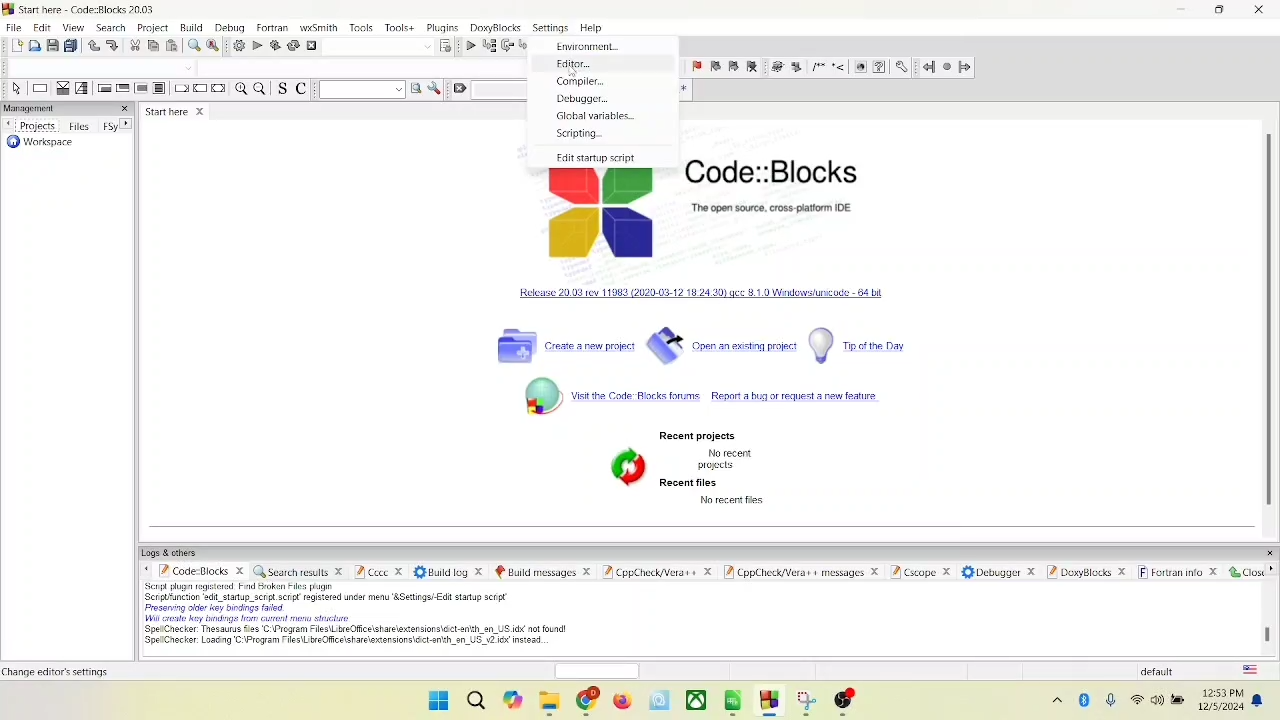 The height and width of the screenshot is (720, 1280). What do you see at coordinates (124, 108) in the screenshot?
I see `close` at bounding box center [124, 108].